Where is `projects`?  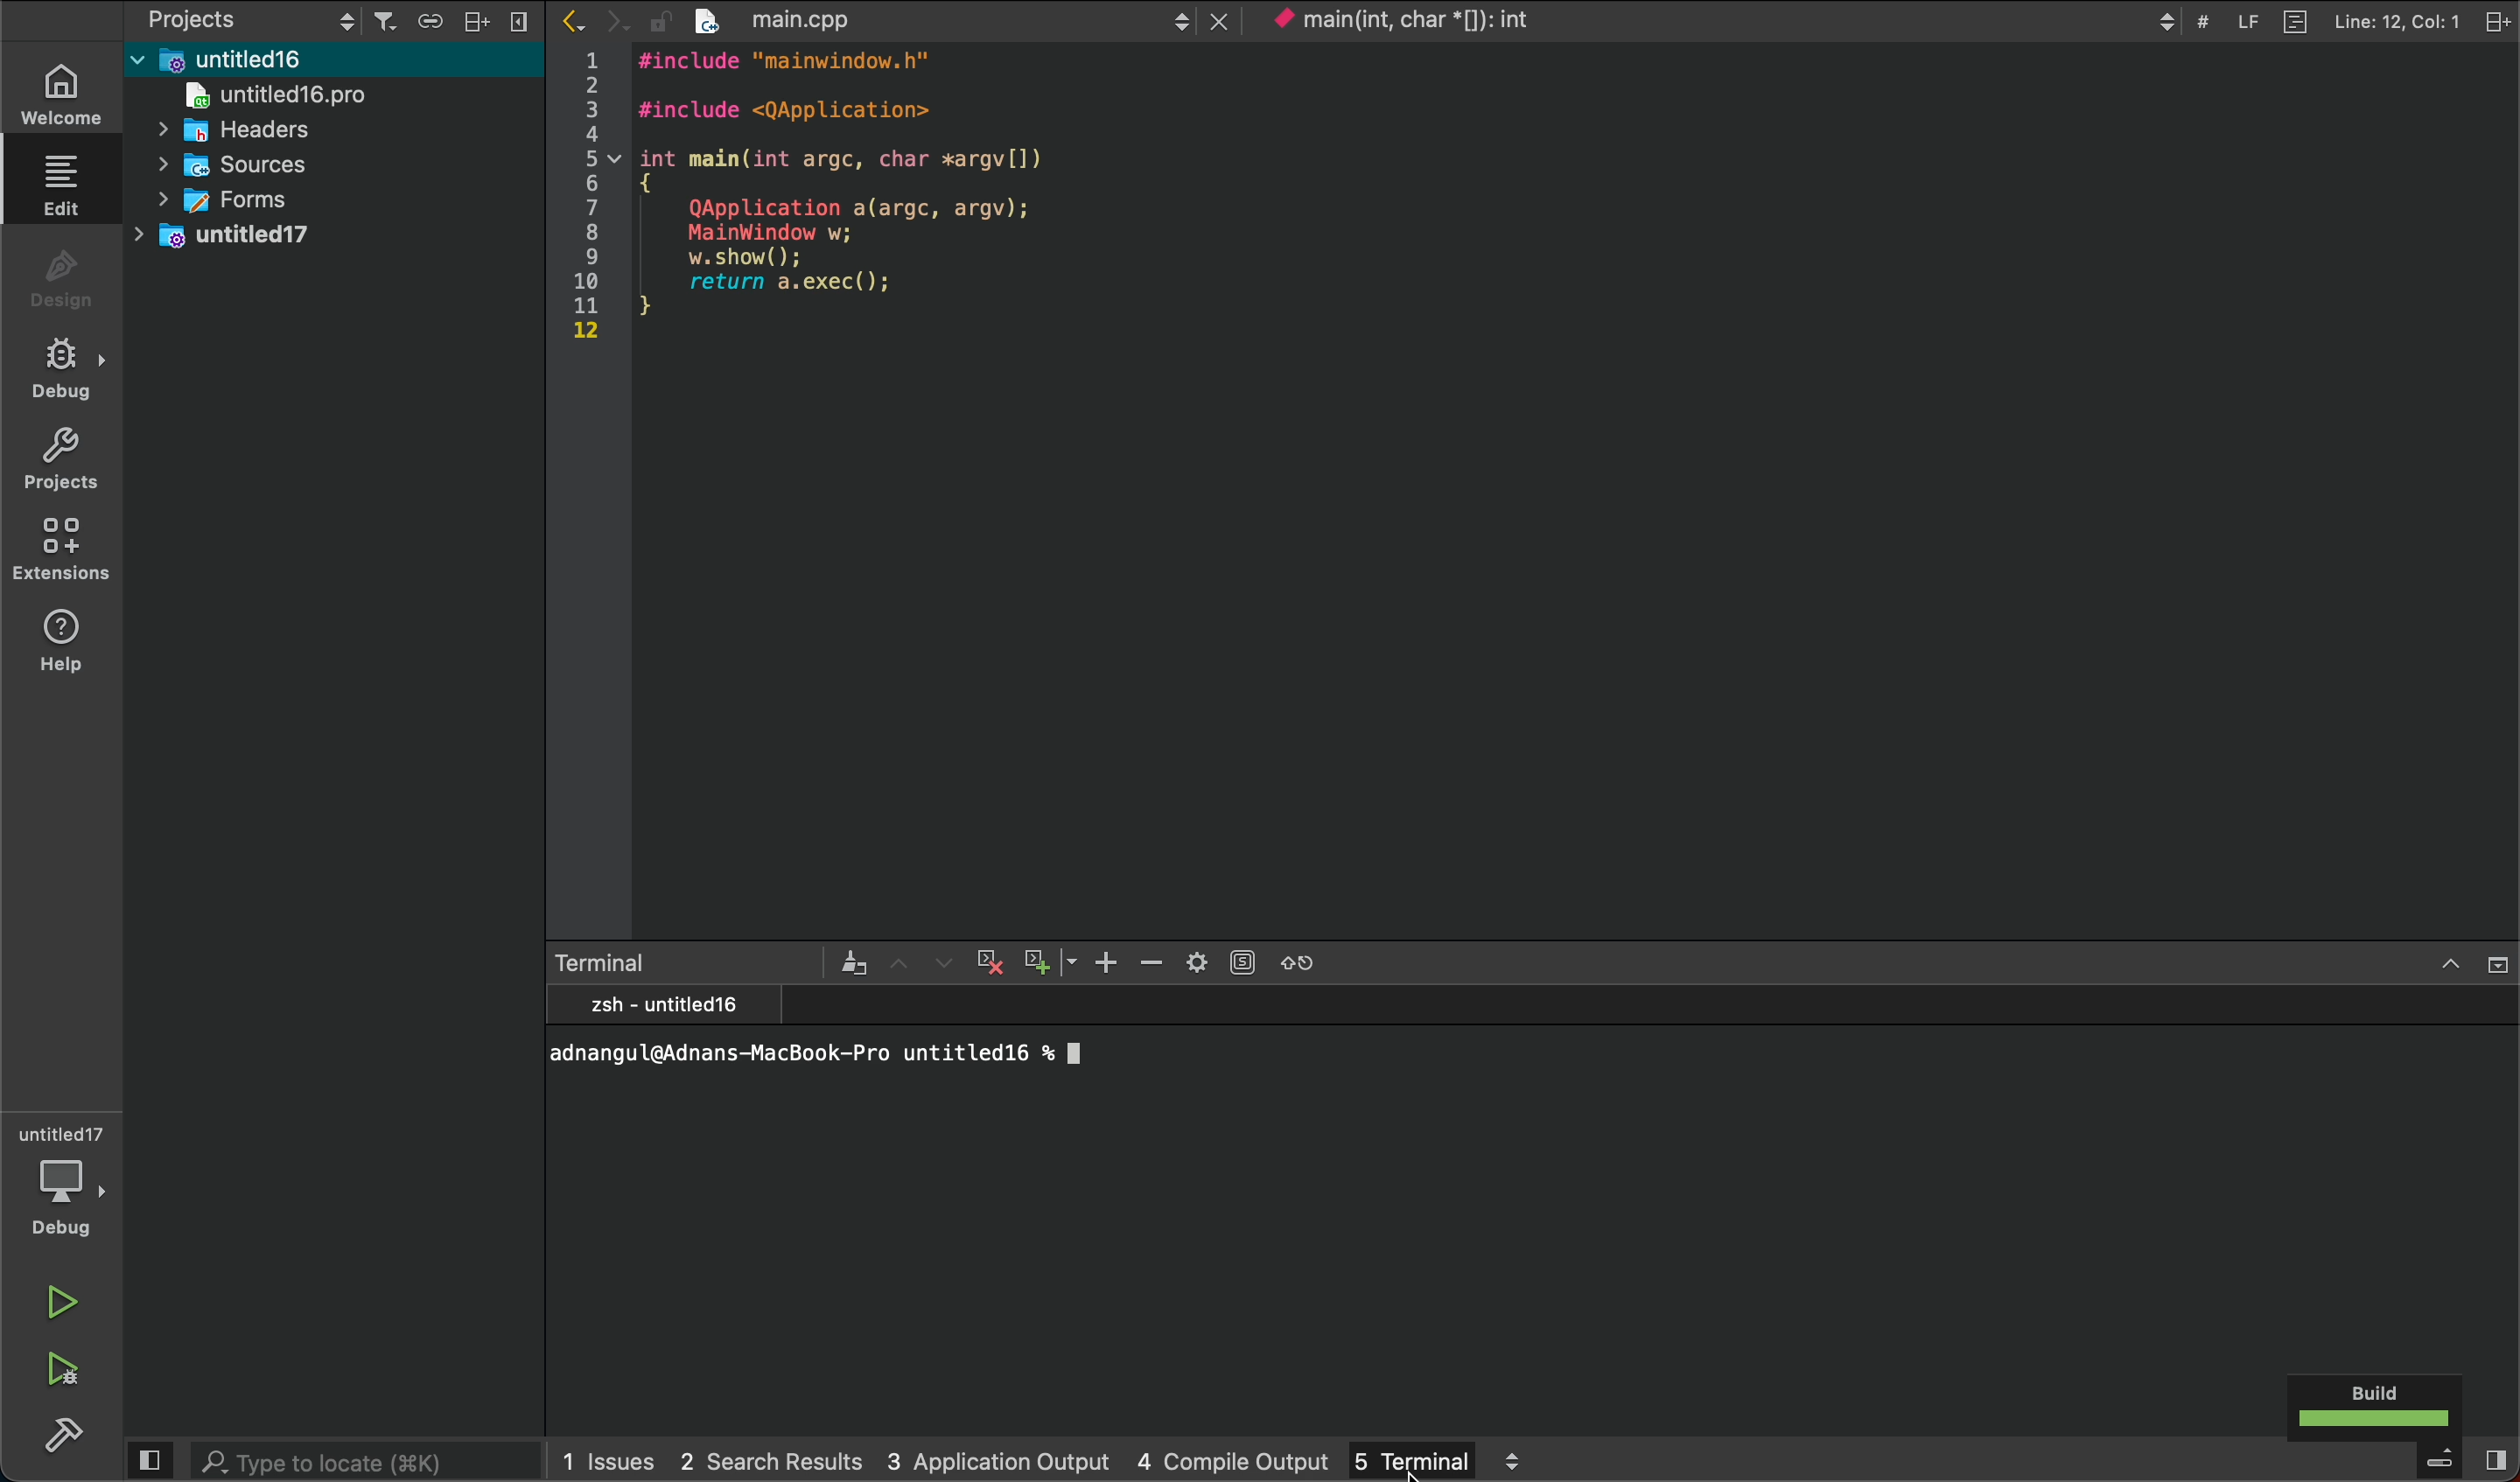
projects is located at coordinates (227, 18).